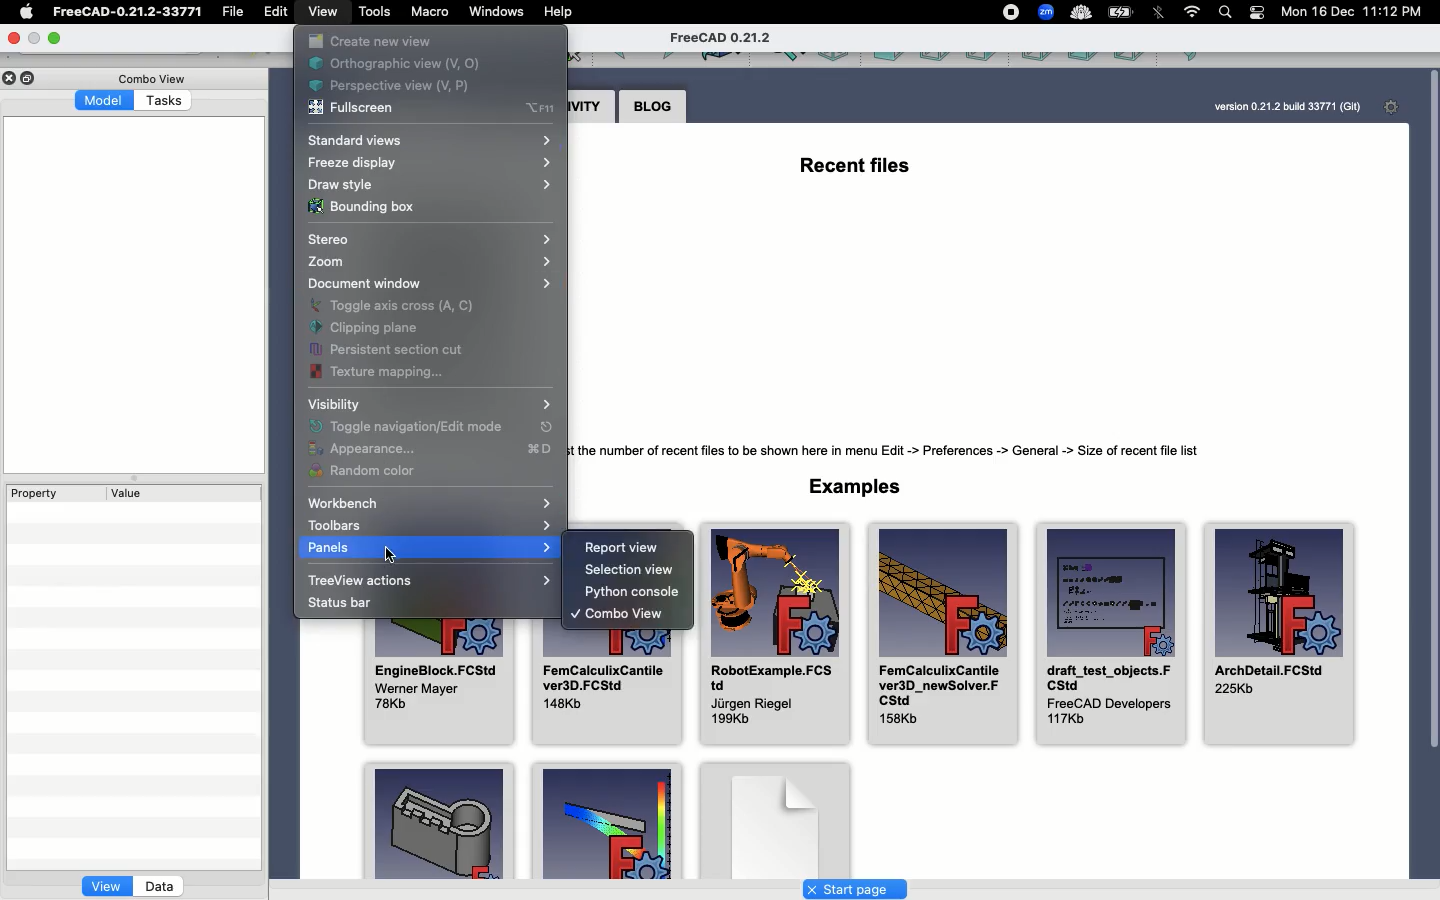 This screenshot has height=900, width=1440. Describe the element at coordinates (437, 820) in the screenshot. I see `Examples` at that location.